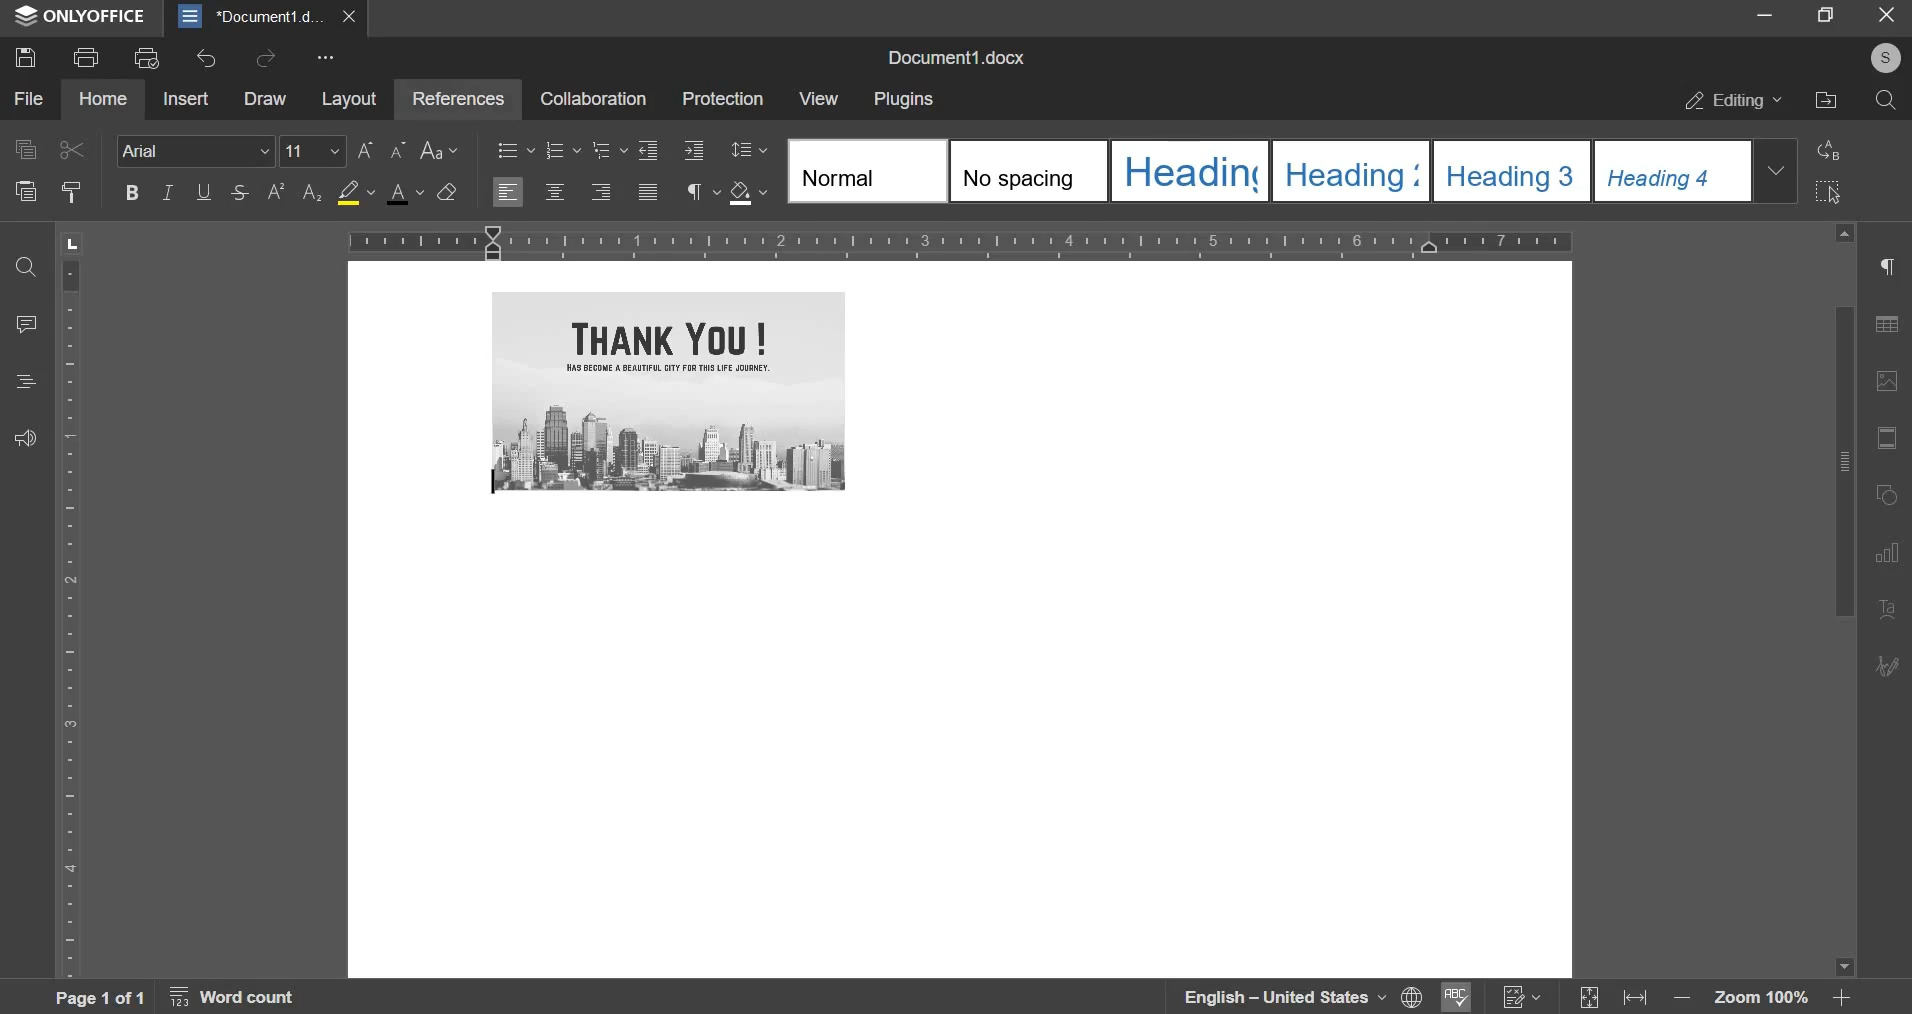 Image resolution: width=1912 pixels, height=1014 pixels. I want to click on align left, so click(509, 191).